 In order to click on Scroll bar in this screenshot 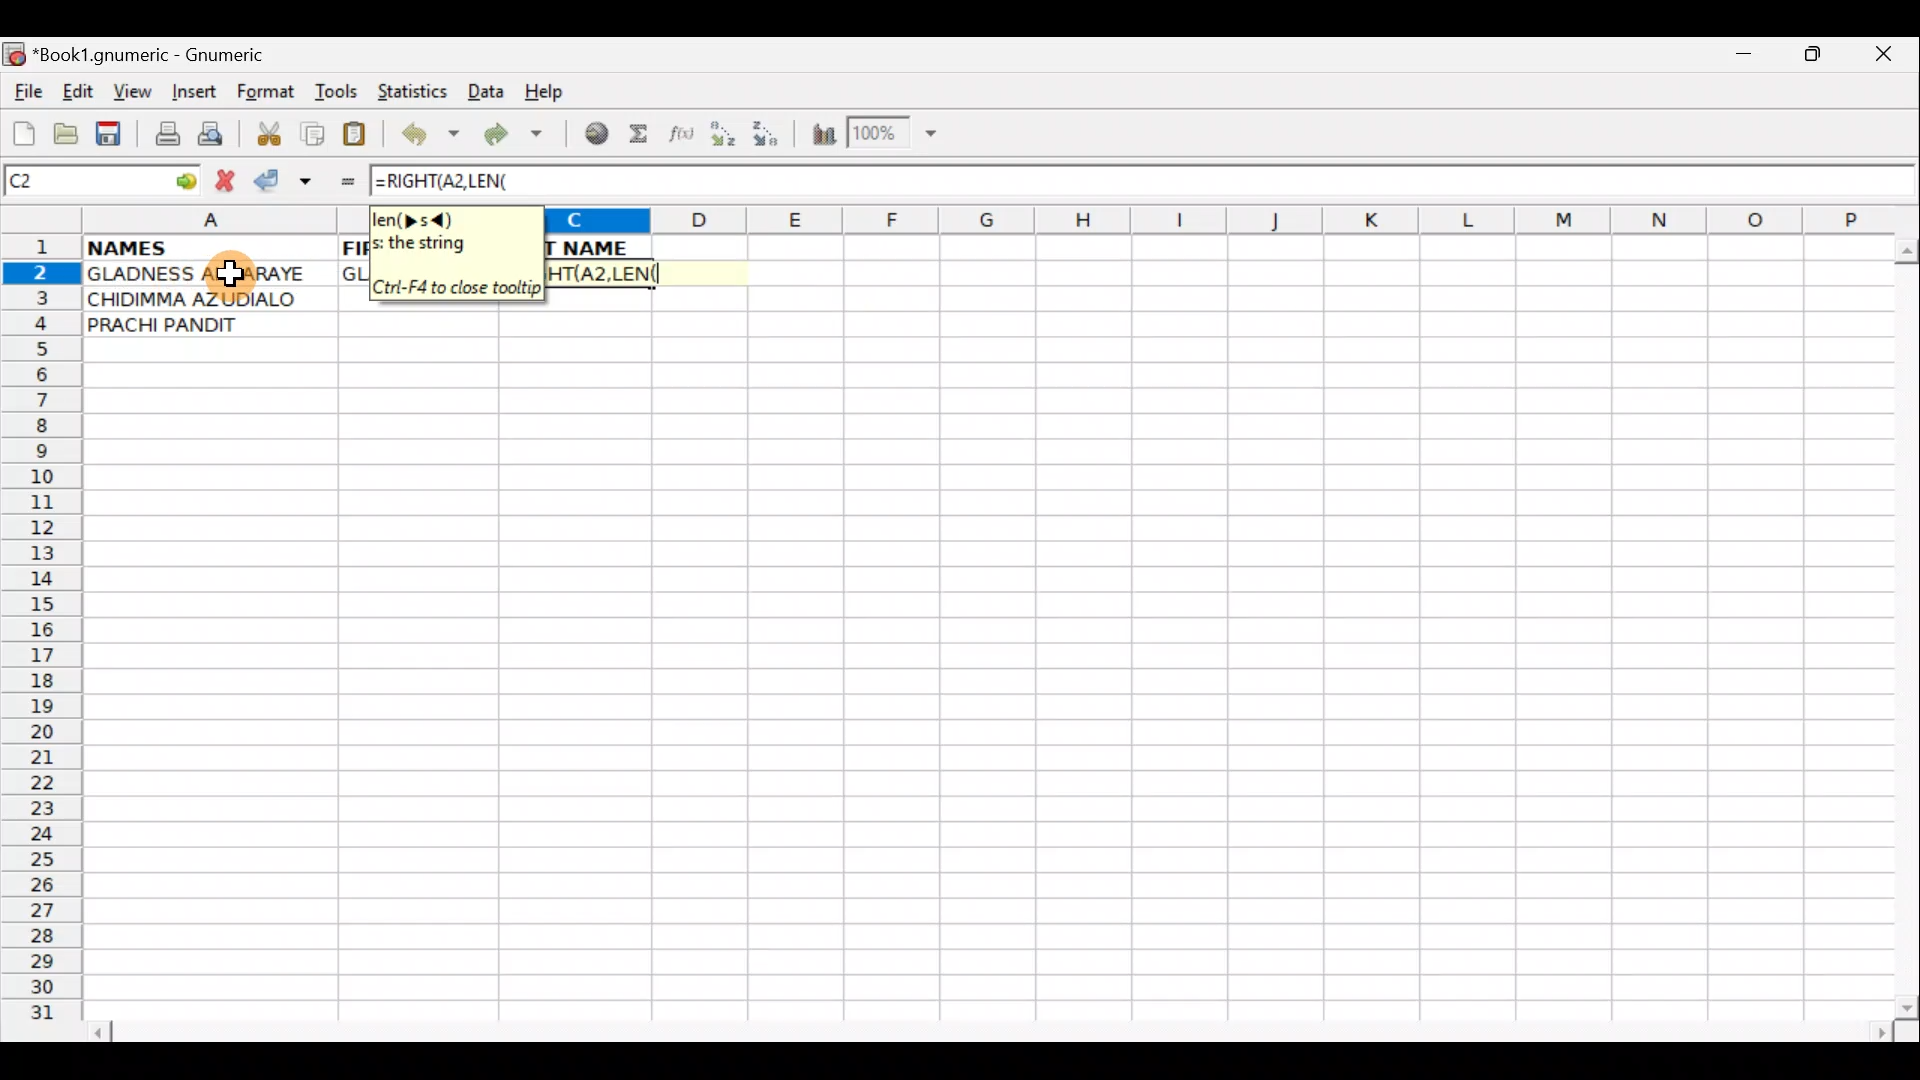, I will do `click(1902, 624)`.